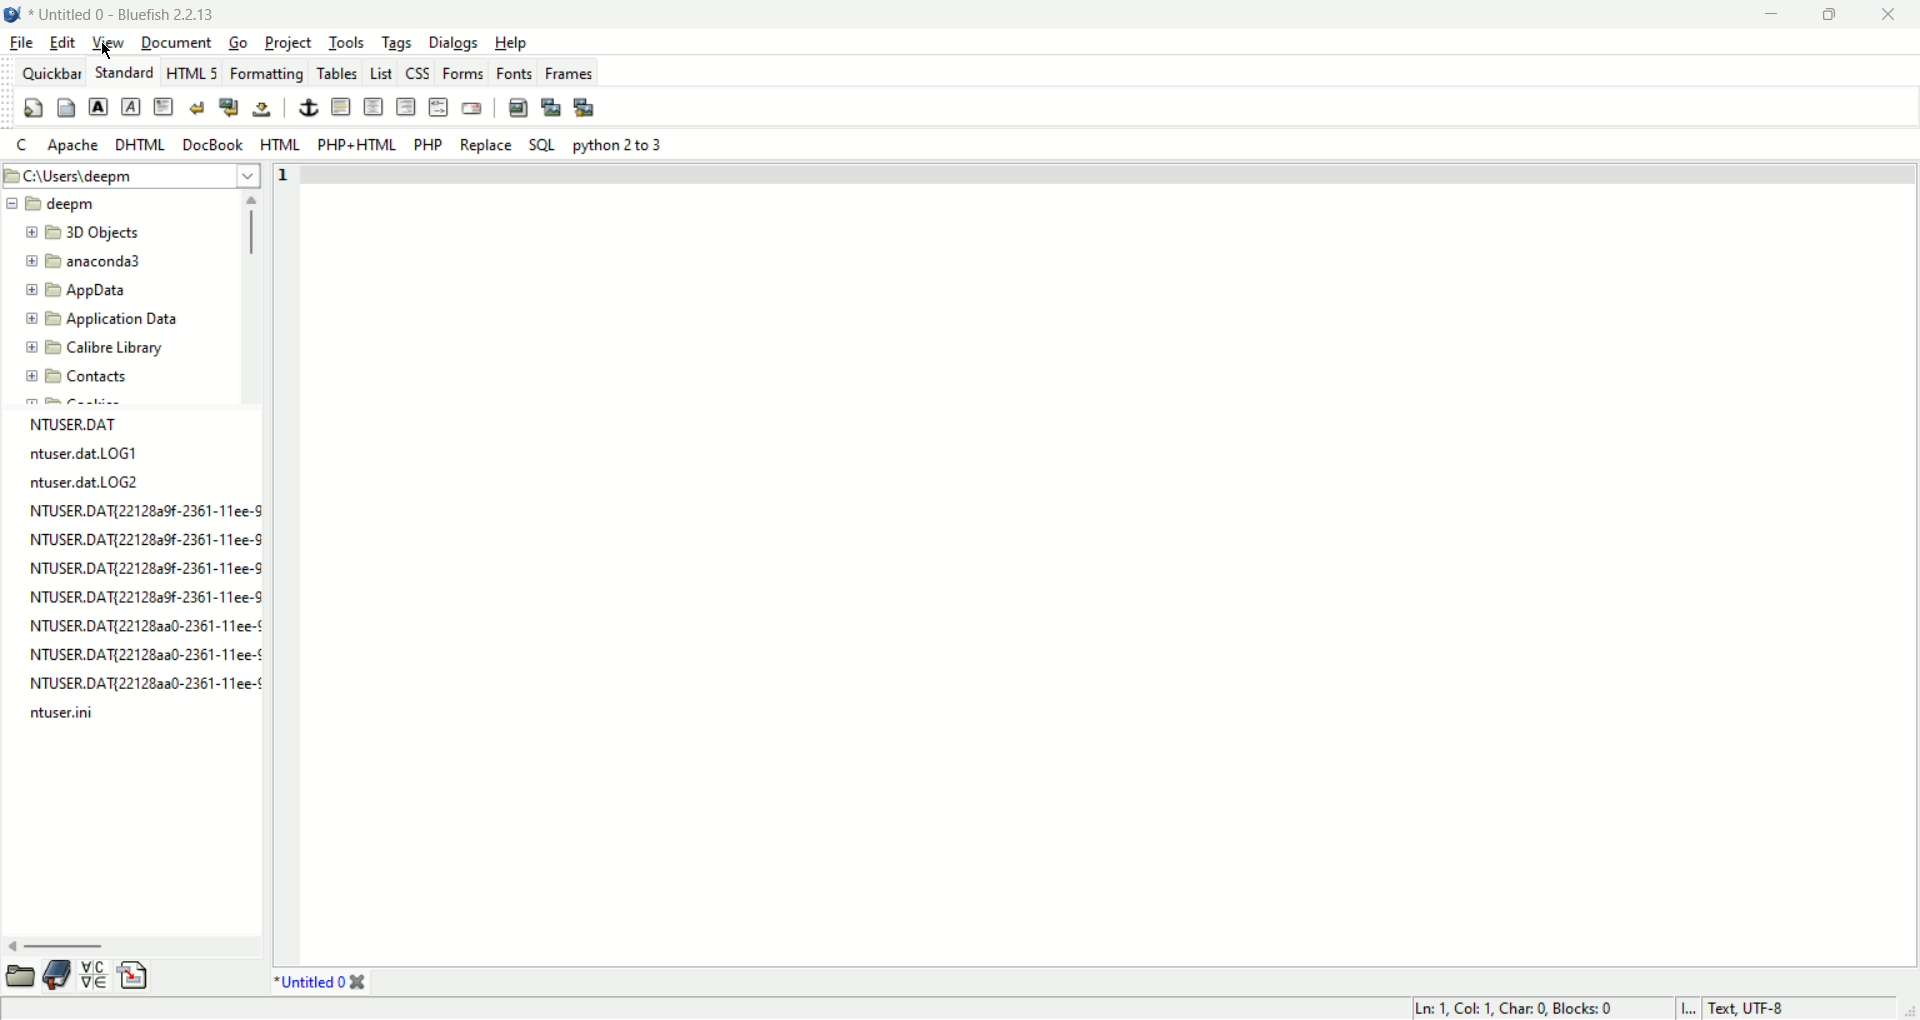  What do you see at coordinates (61, 203) in the screenshot?
I see `deepm` at bounding box center [61, 203].